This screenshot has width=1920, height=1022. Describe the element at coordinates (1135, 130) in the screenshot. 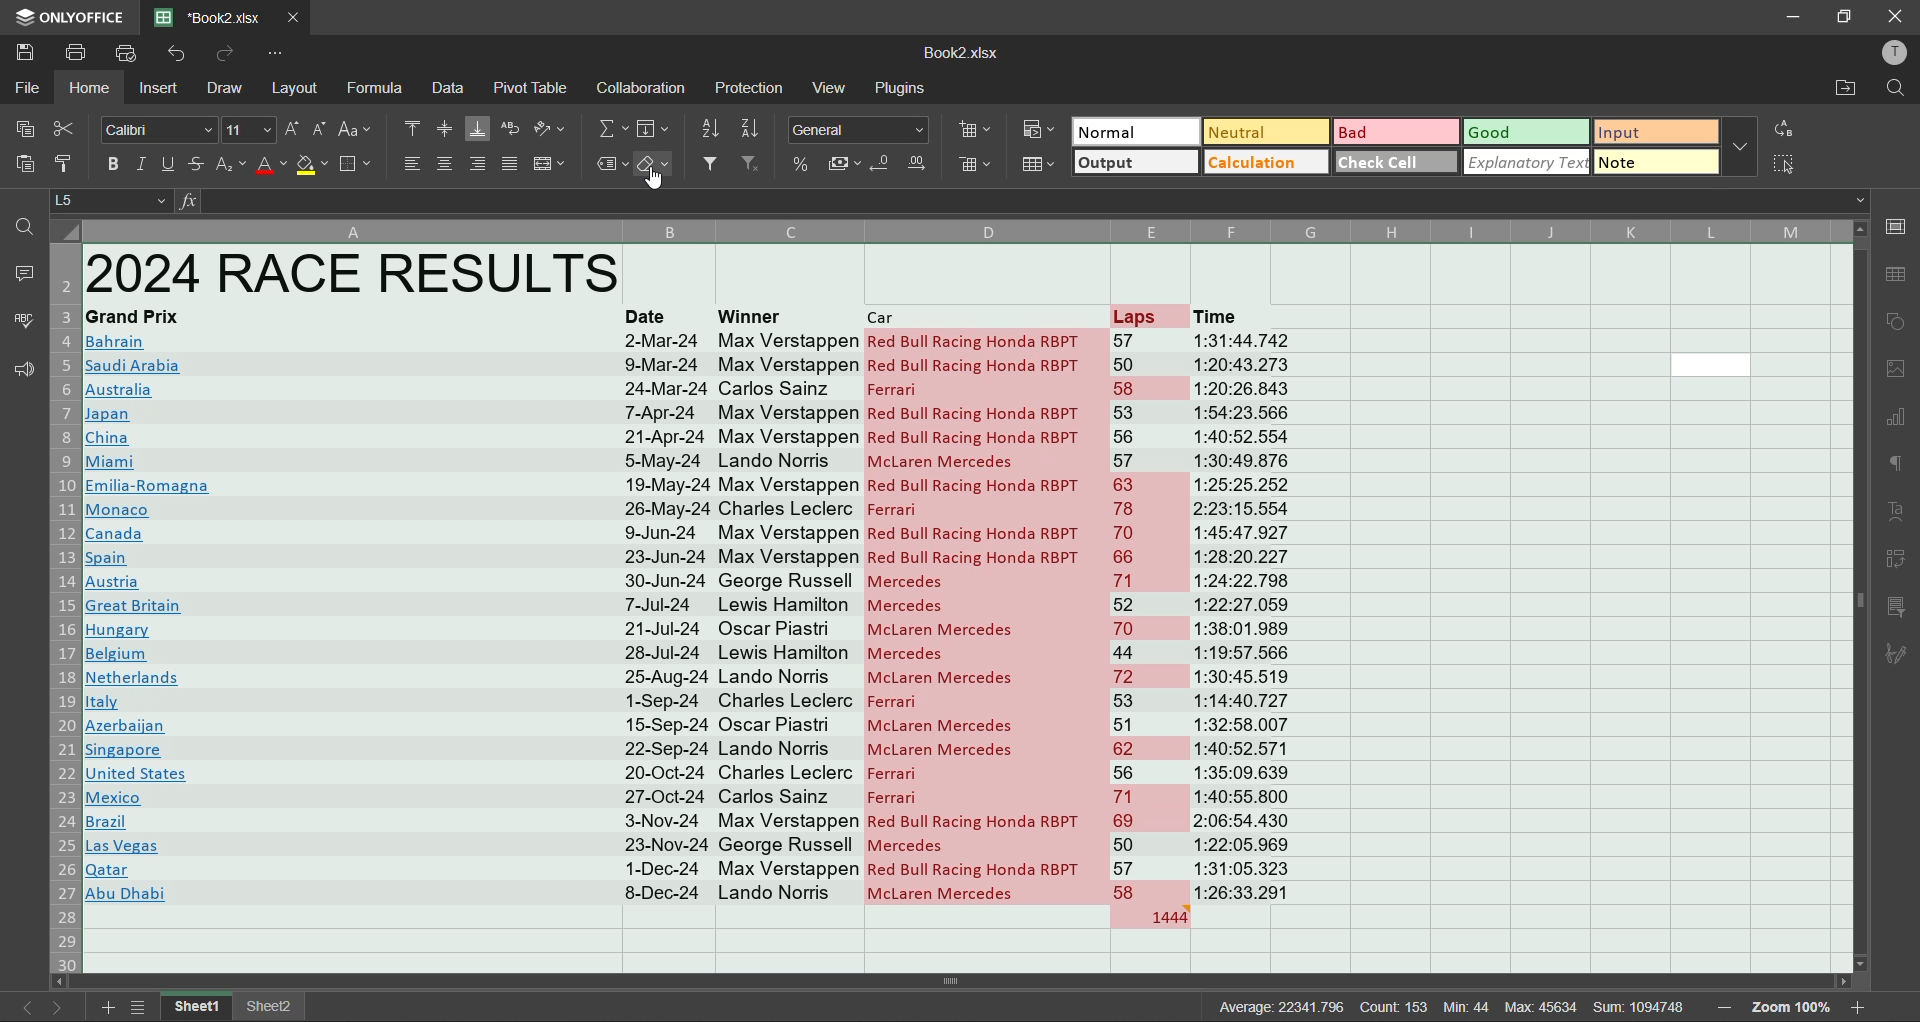

I see `normal` at that location.